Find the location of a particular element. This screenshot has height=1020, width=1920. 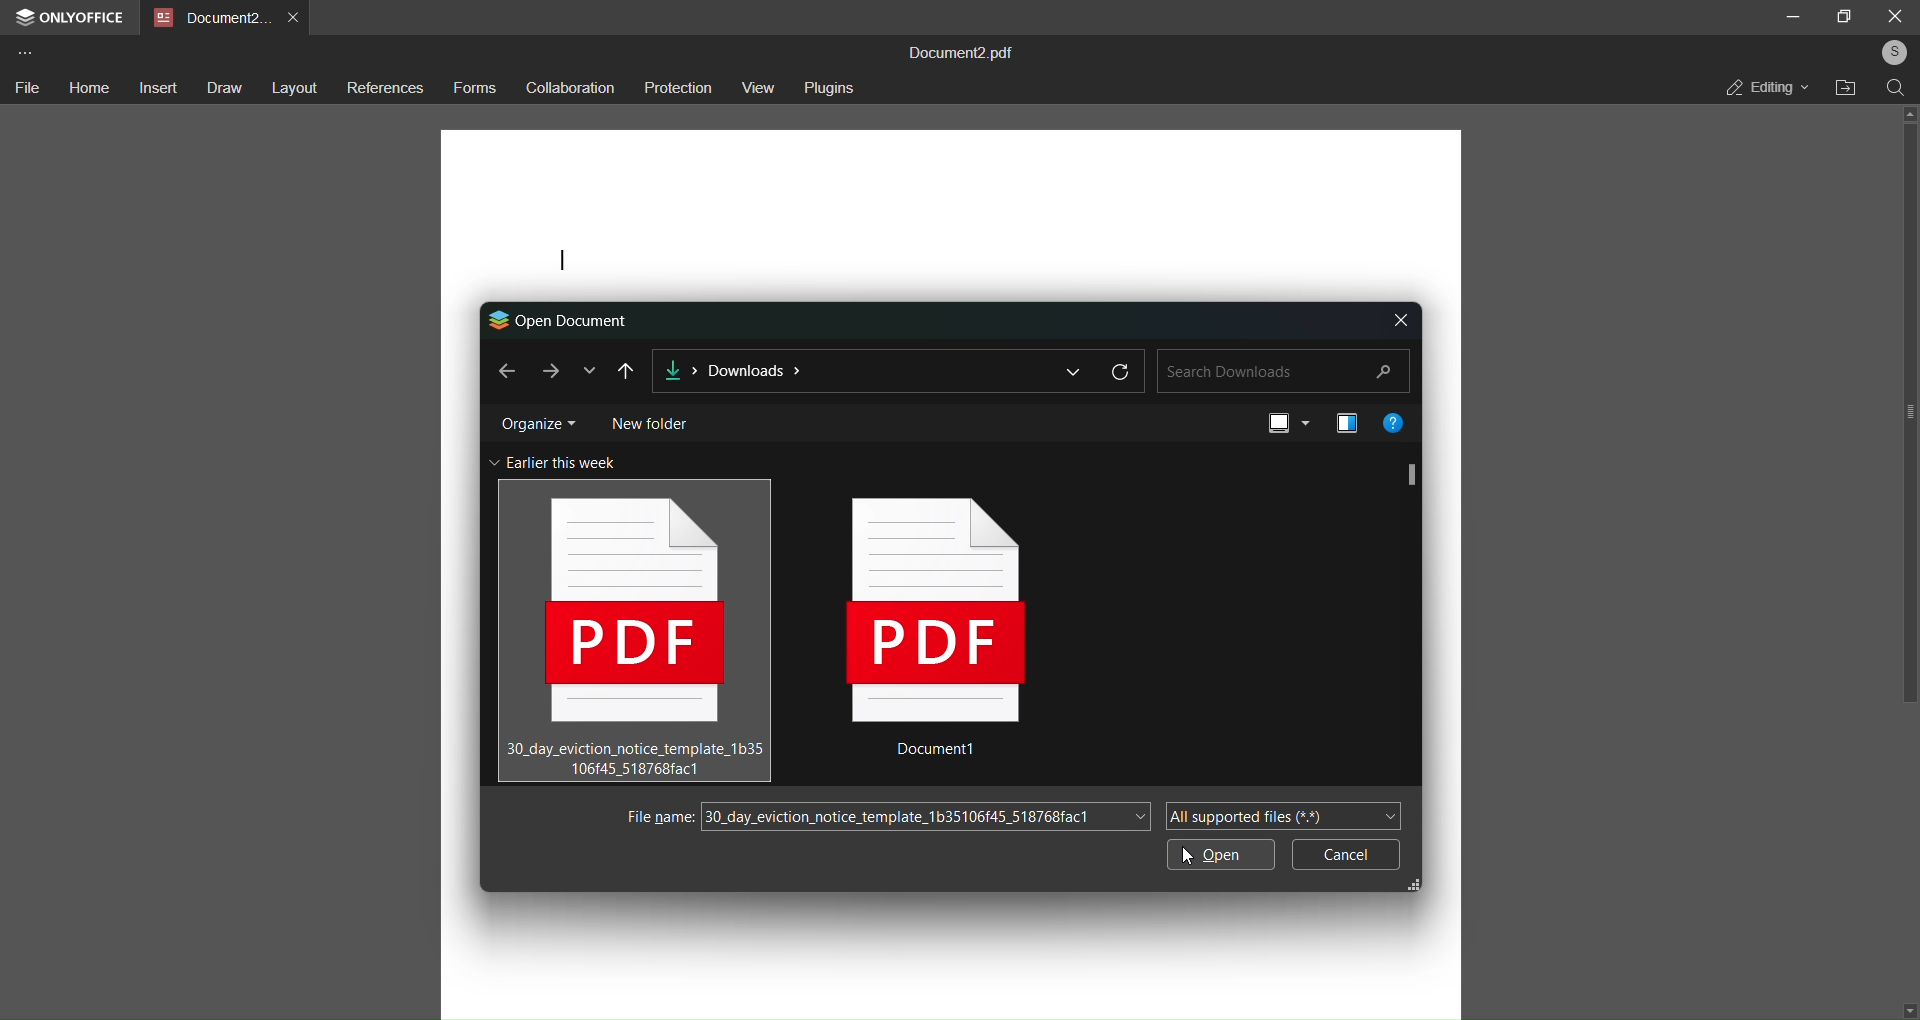

insert is located at coordinates (155, 87).